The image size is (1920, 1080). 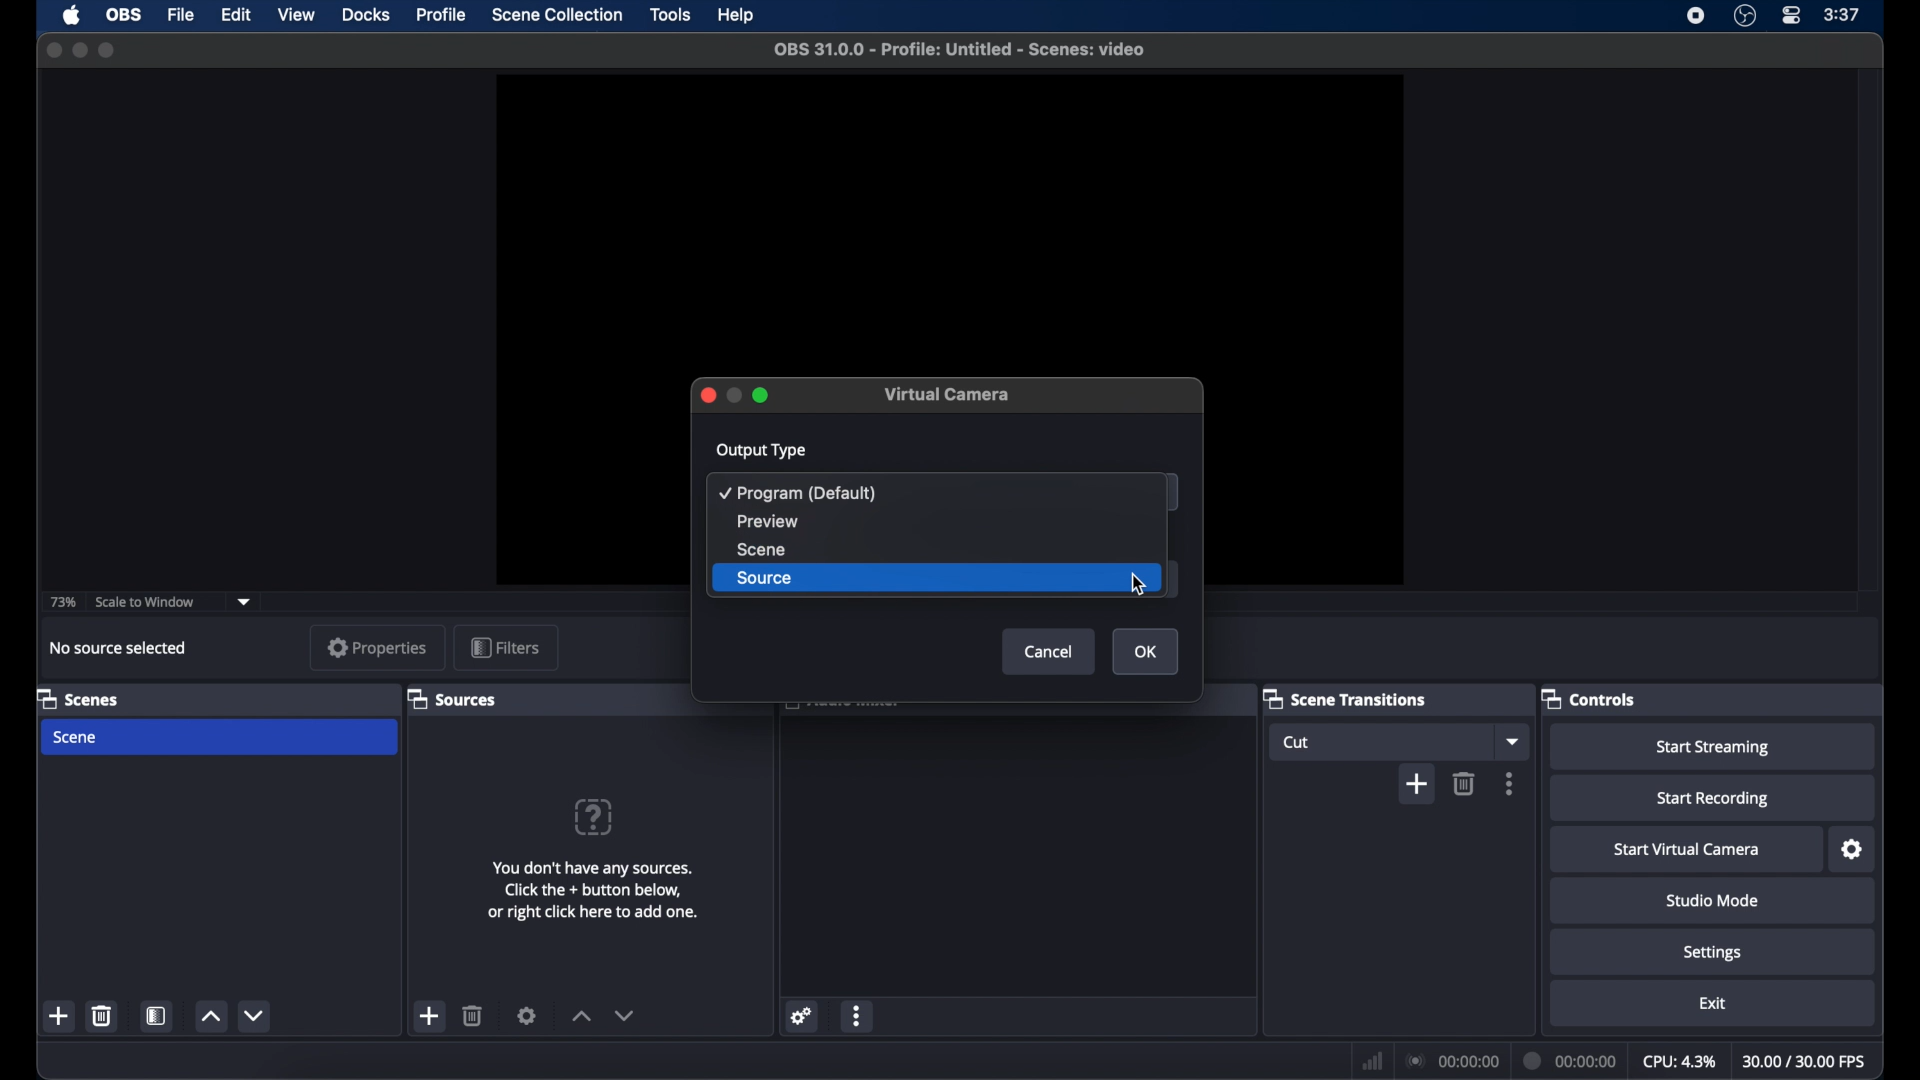 What do you see at coordinates (366, 15) in the screenshot?
I see `docks` at bounding box center [366, 15].